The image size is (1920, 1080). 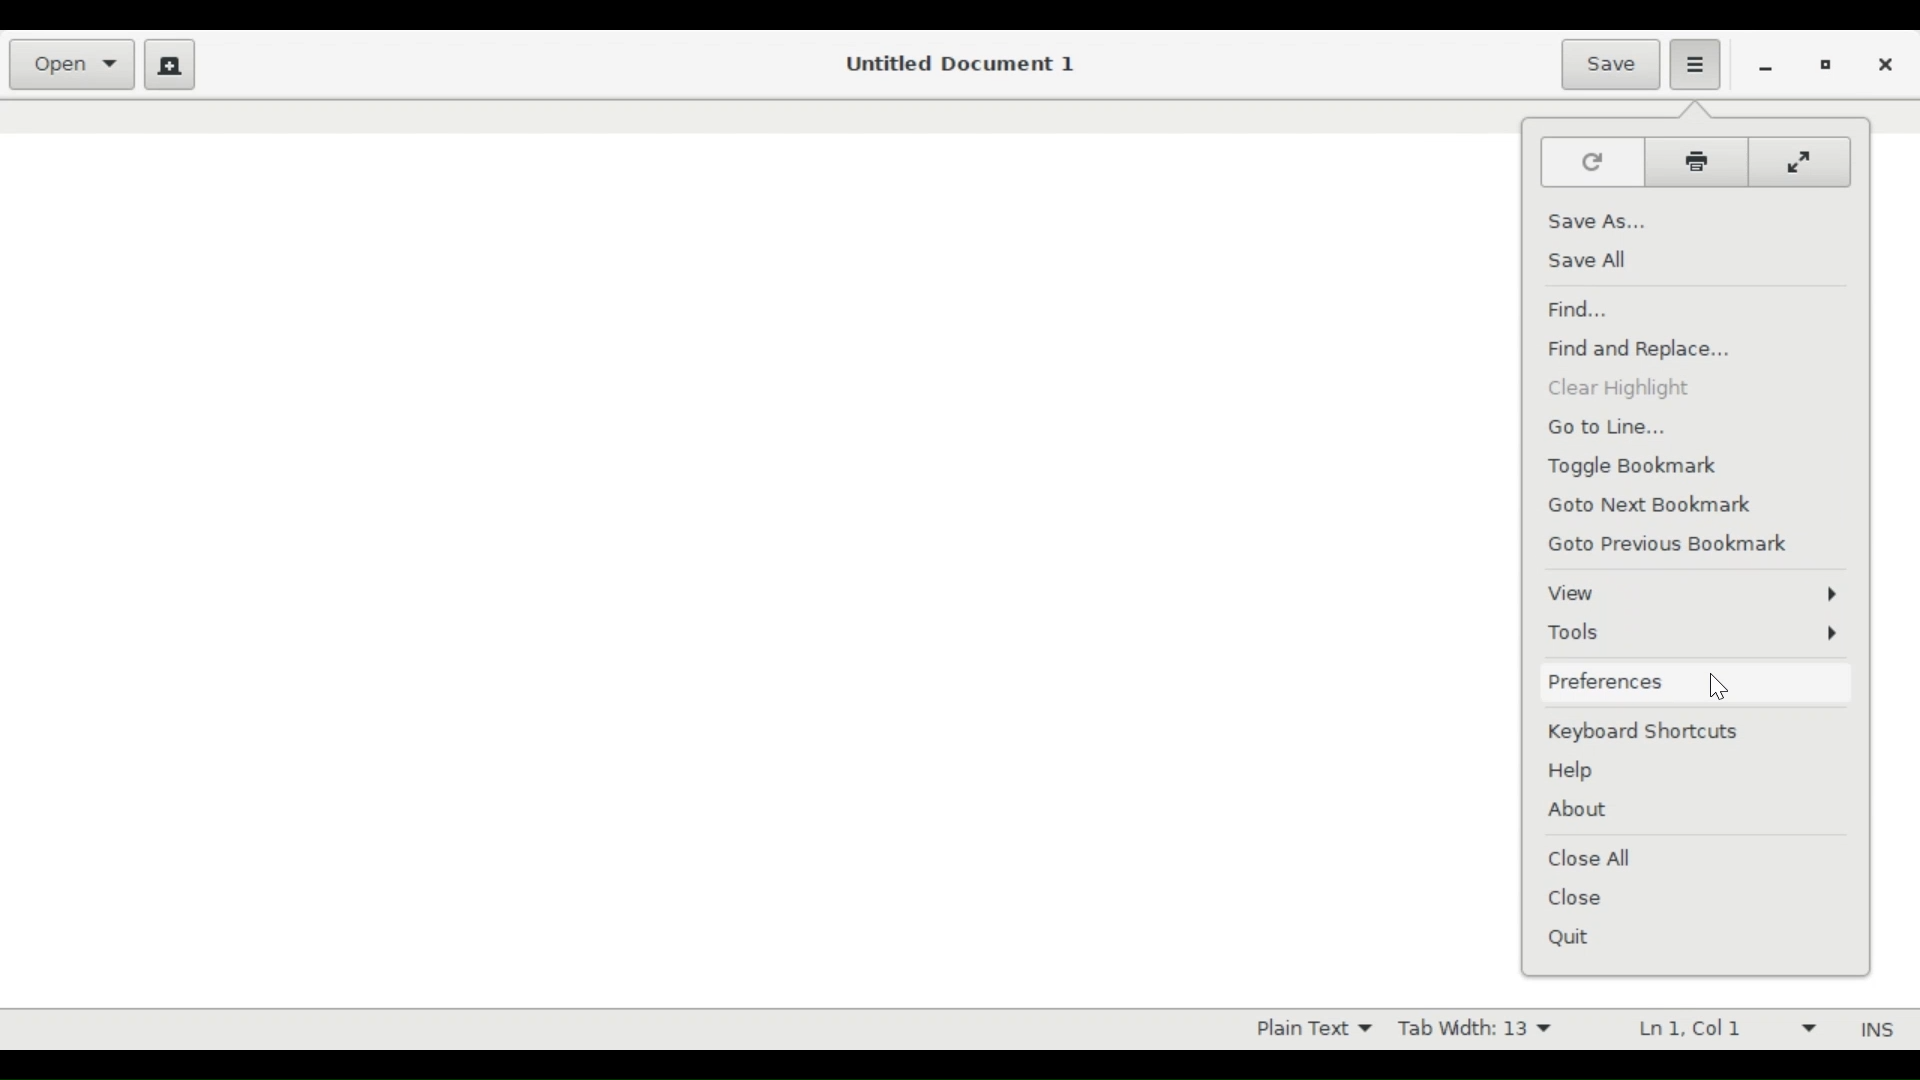 What do you see at coordinates (1619, 388) in the screenshot?
I see `Clear Highlight` at bounding box center [1619, 388].